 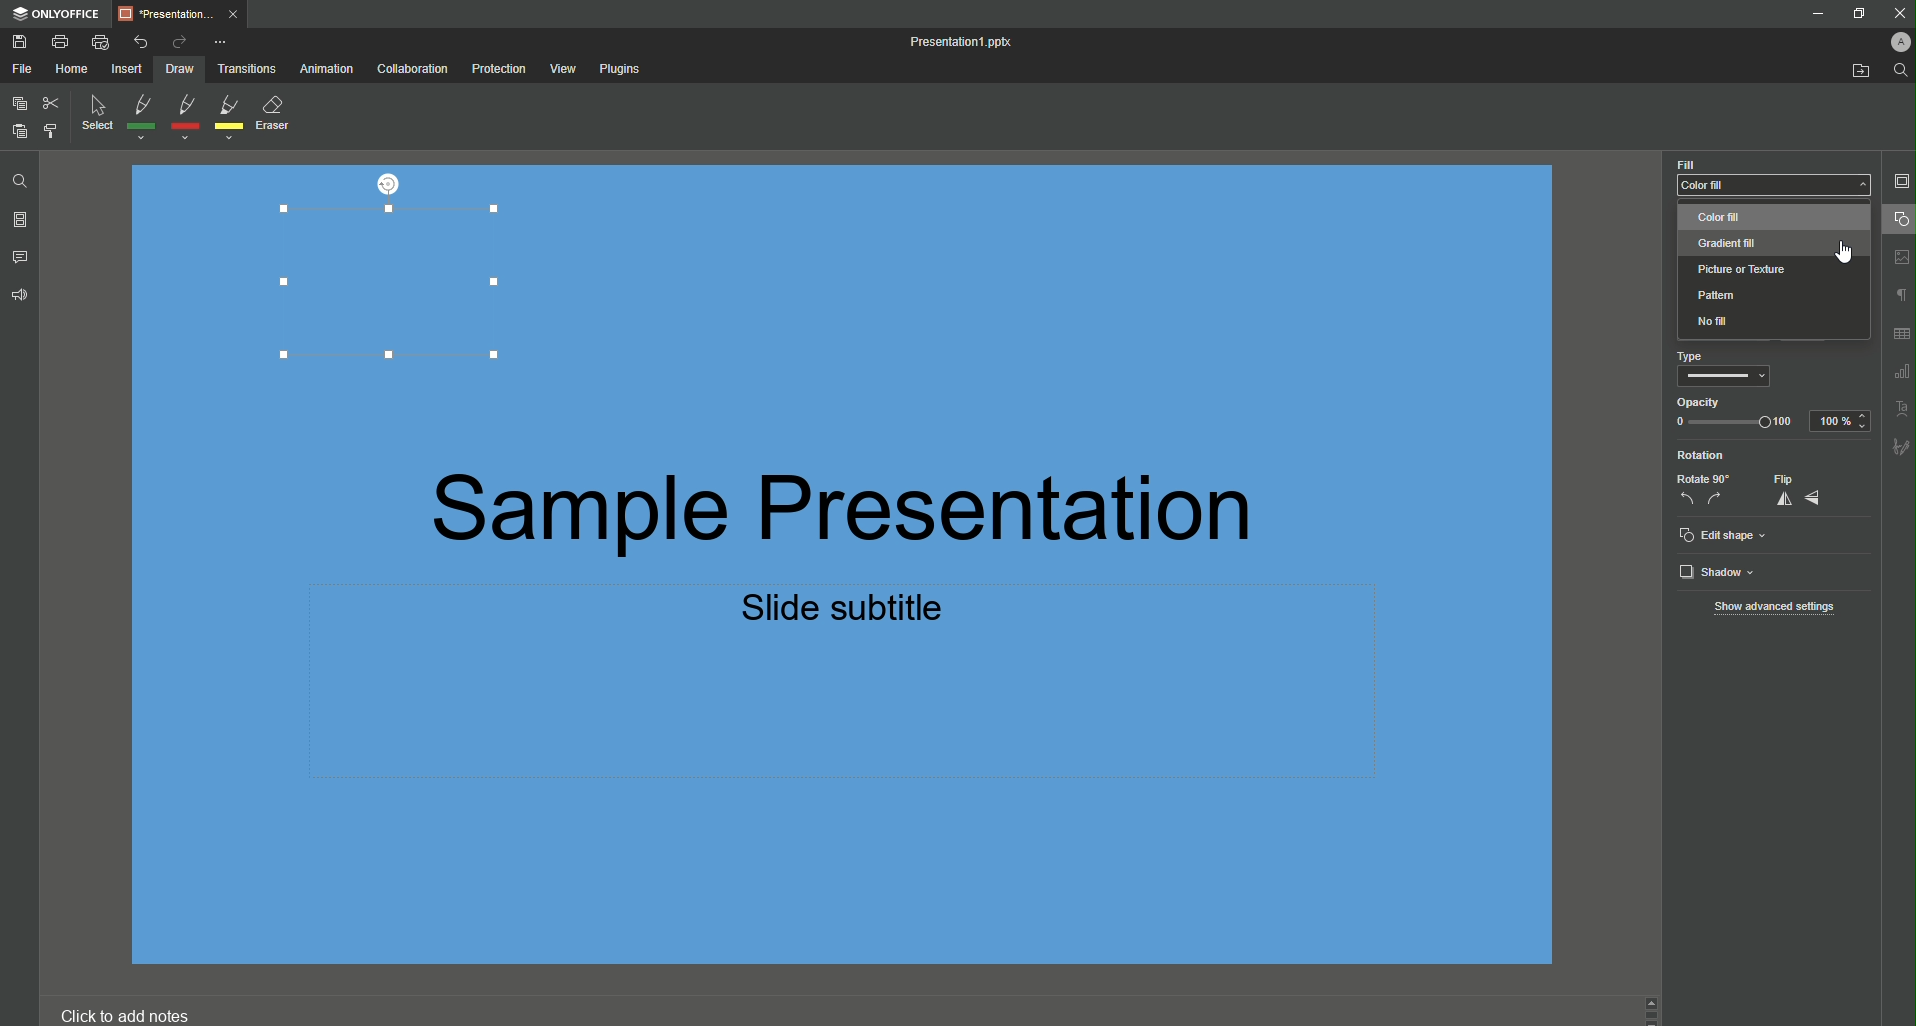 What do you see at coordinates (1893, 355) in the screenshot?
I see `Unnamed Icons` at bounding box center [1893, 355].